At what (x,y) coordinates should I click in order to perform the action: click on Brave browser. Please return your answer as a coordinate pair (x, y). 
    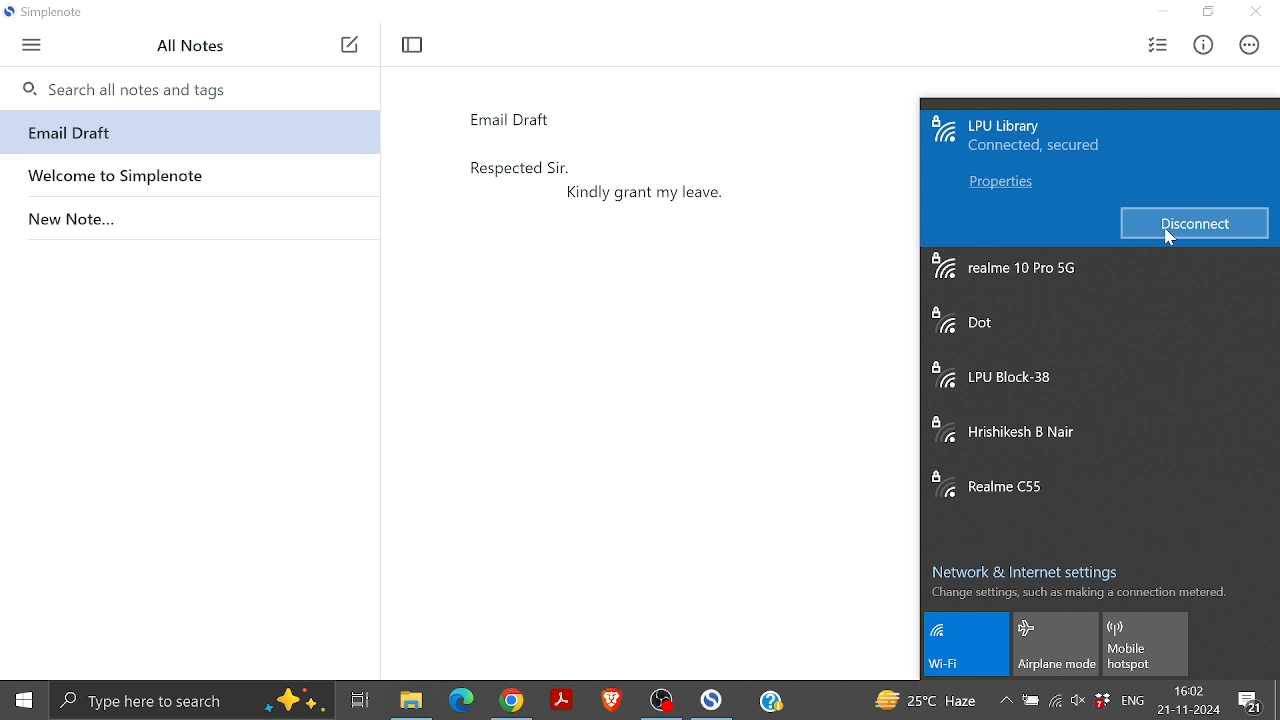
    Looking at the image, I should click on (613, 699).